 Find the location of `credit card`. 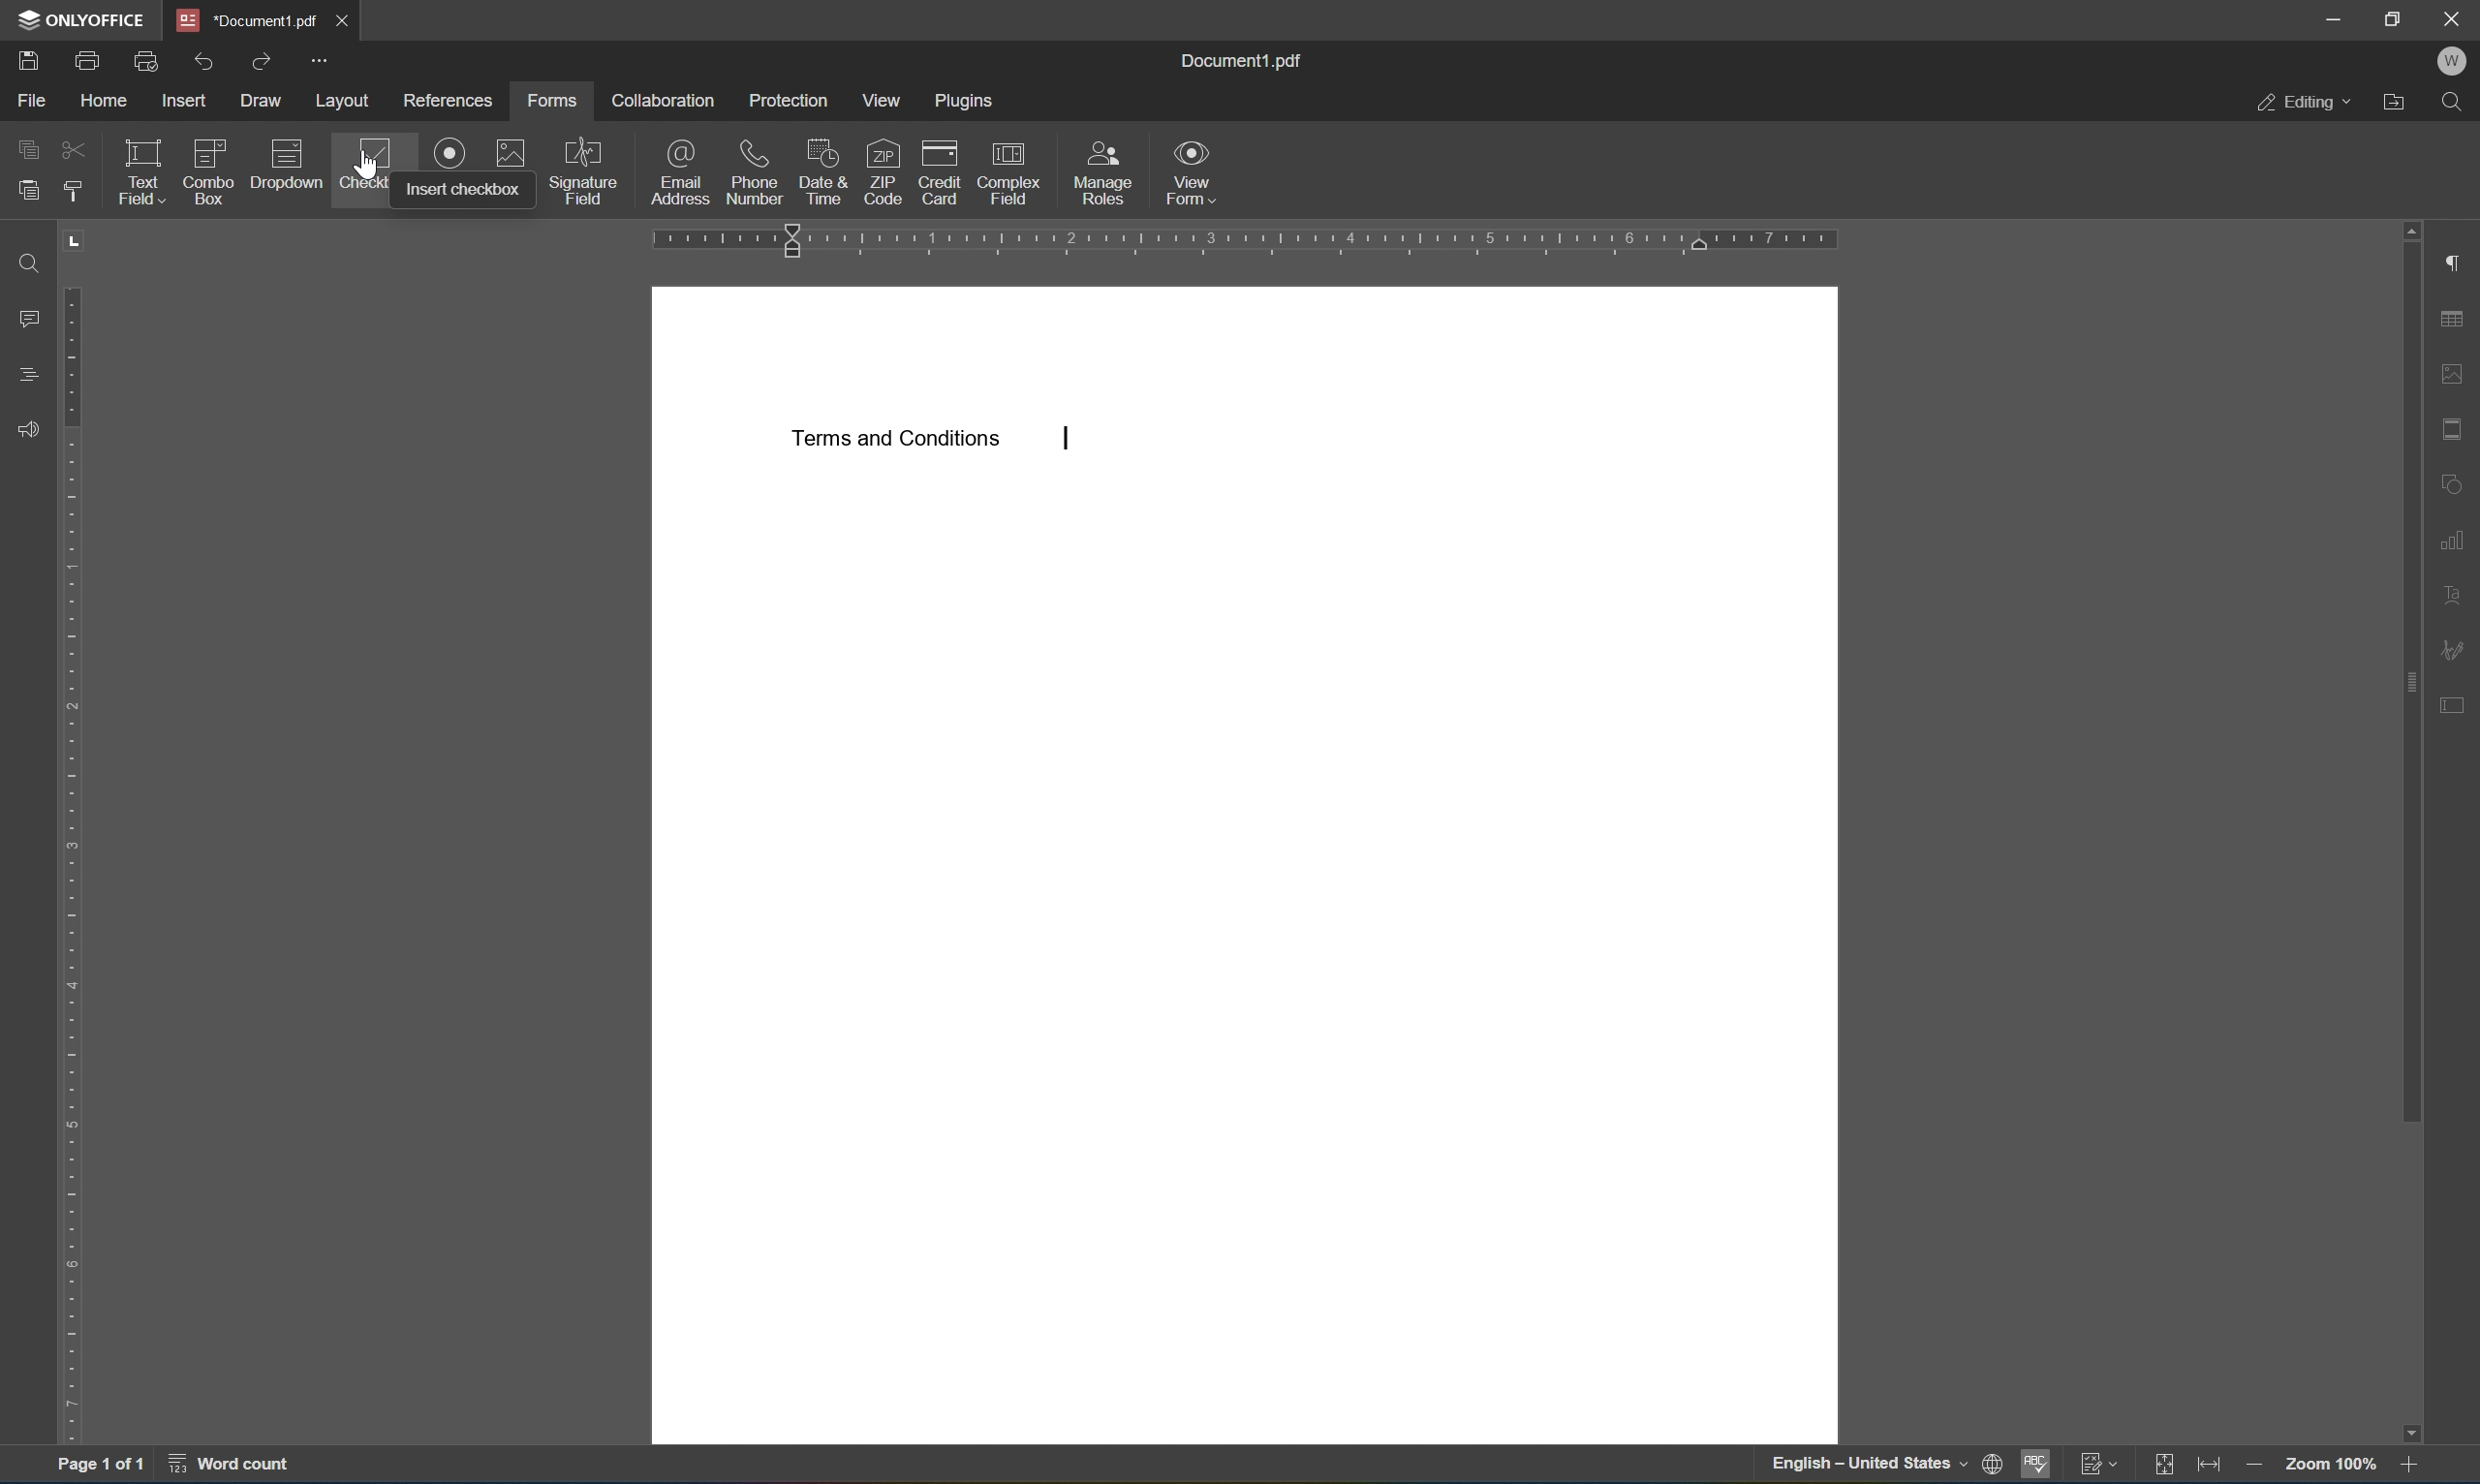

credit card is located at coordinates (934, 169).